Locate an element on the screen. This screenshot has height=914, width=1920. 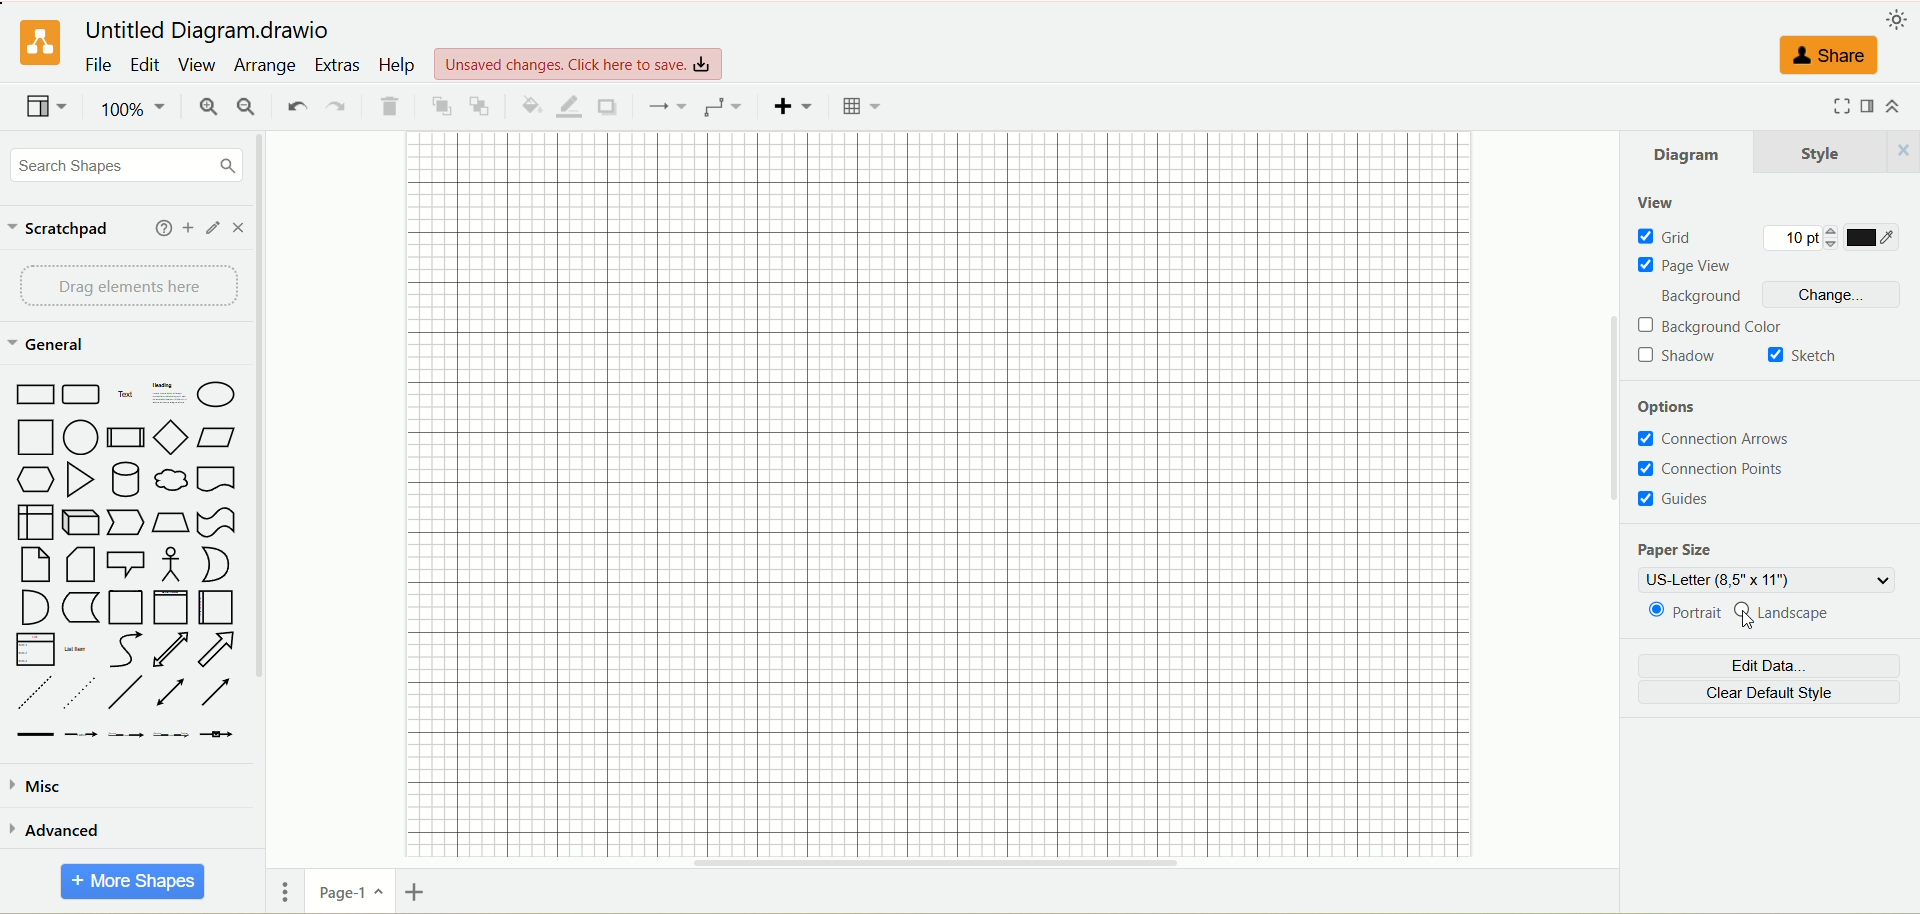
add is located at coordinates (188, 228).